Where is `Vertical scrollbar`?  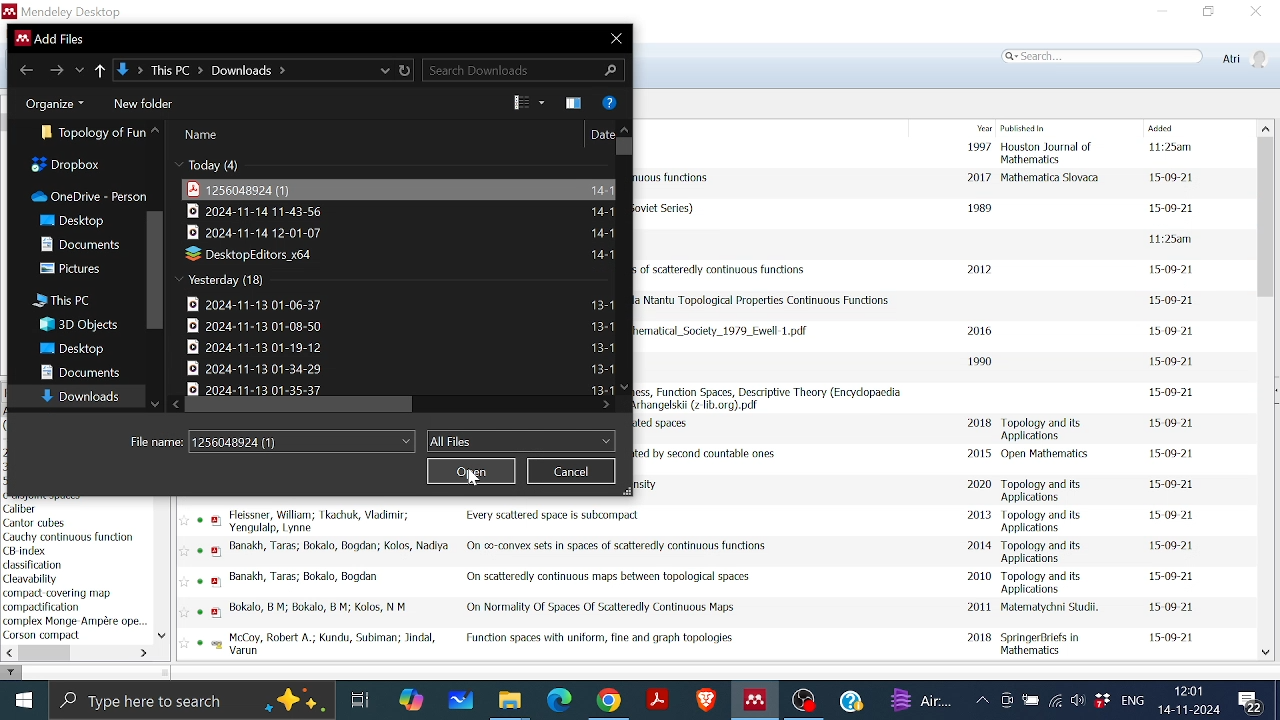 Vertical scrollbar is located at coordinates (1266, 218).